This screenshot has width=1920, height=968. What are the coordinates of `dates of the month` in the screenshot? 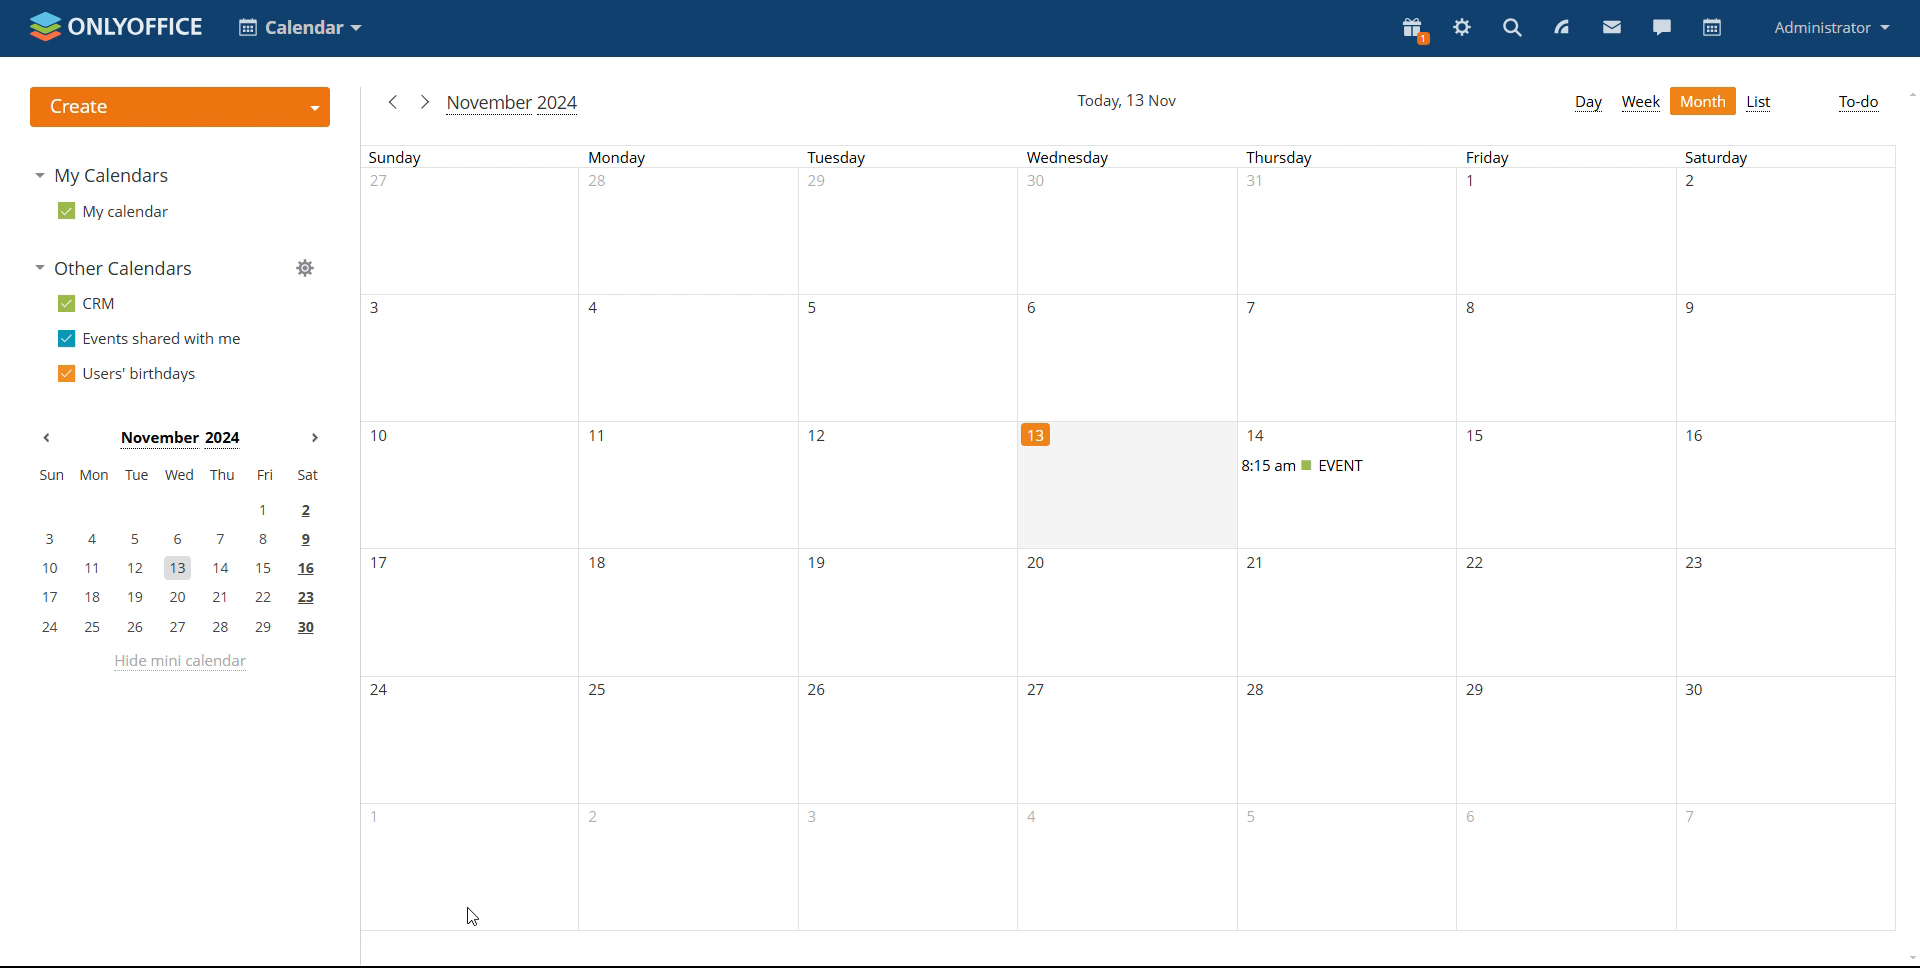 It's located at (1142, 616).